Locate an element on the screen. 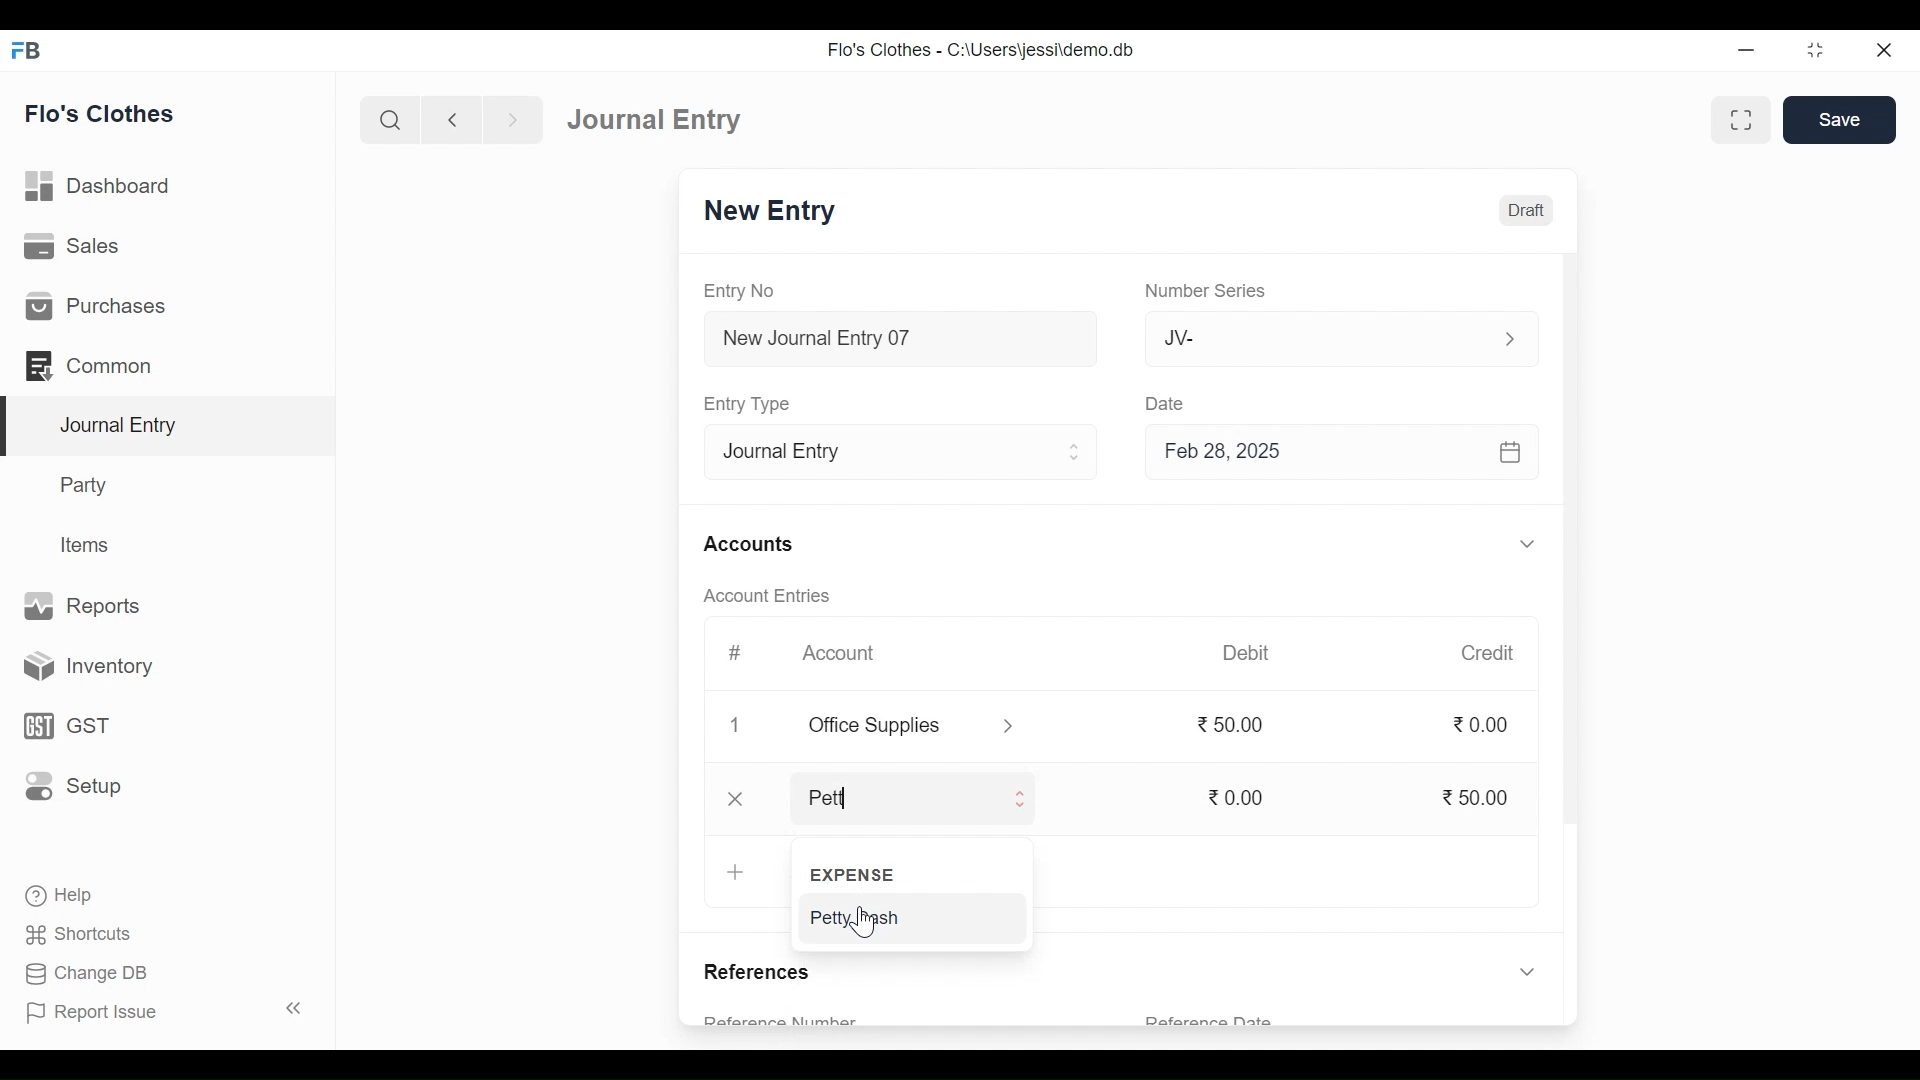 This screenshot has width=1920, height=1080. Accounts is located at coordinates (748, 545).